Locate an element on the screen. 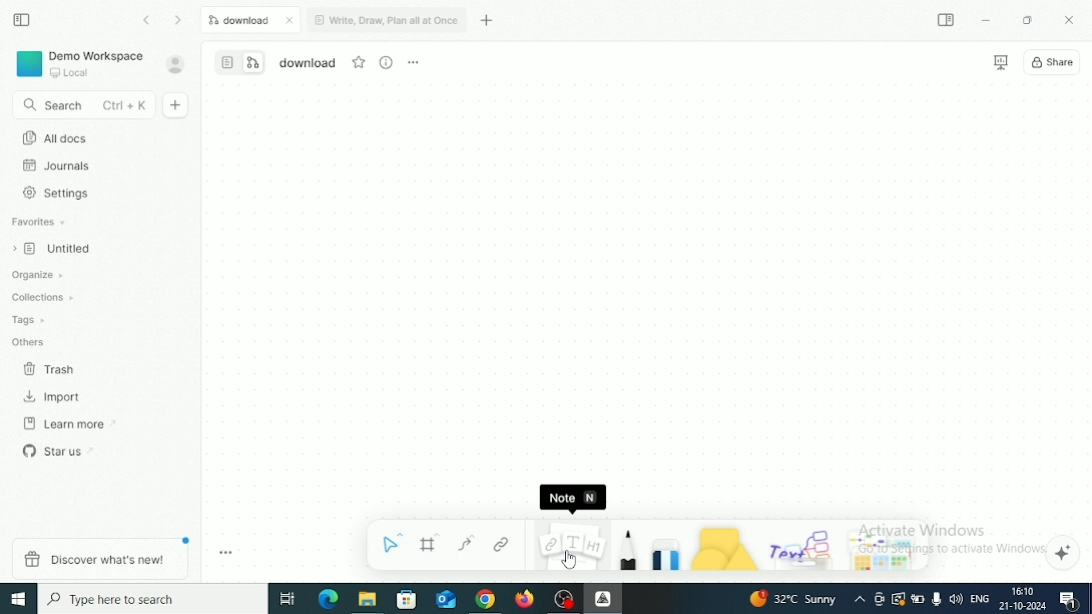  Collections is located at coordinates (44, 297).